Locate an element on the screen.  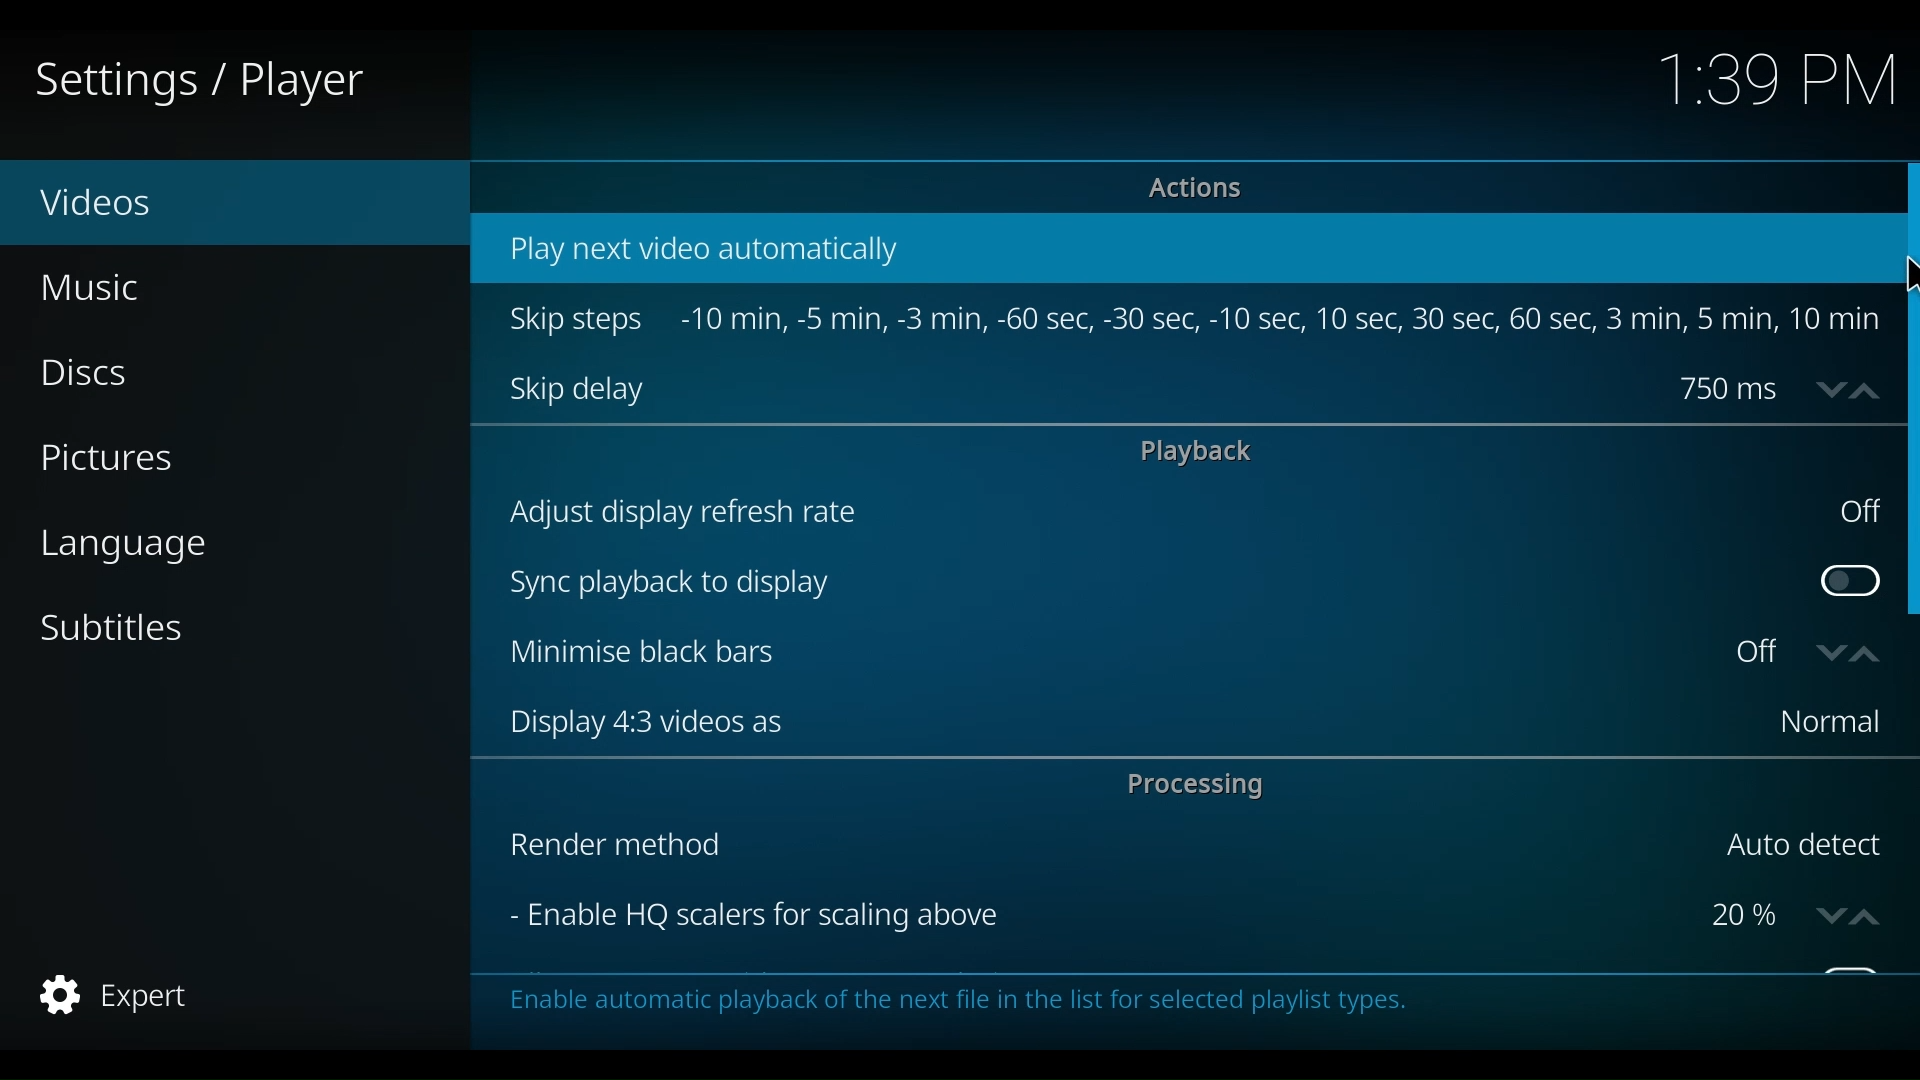
Vertical Sroll bar is located at coordinates (1908, 460).